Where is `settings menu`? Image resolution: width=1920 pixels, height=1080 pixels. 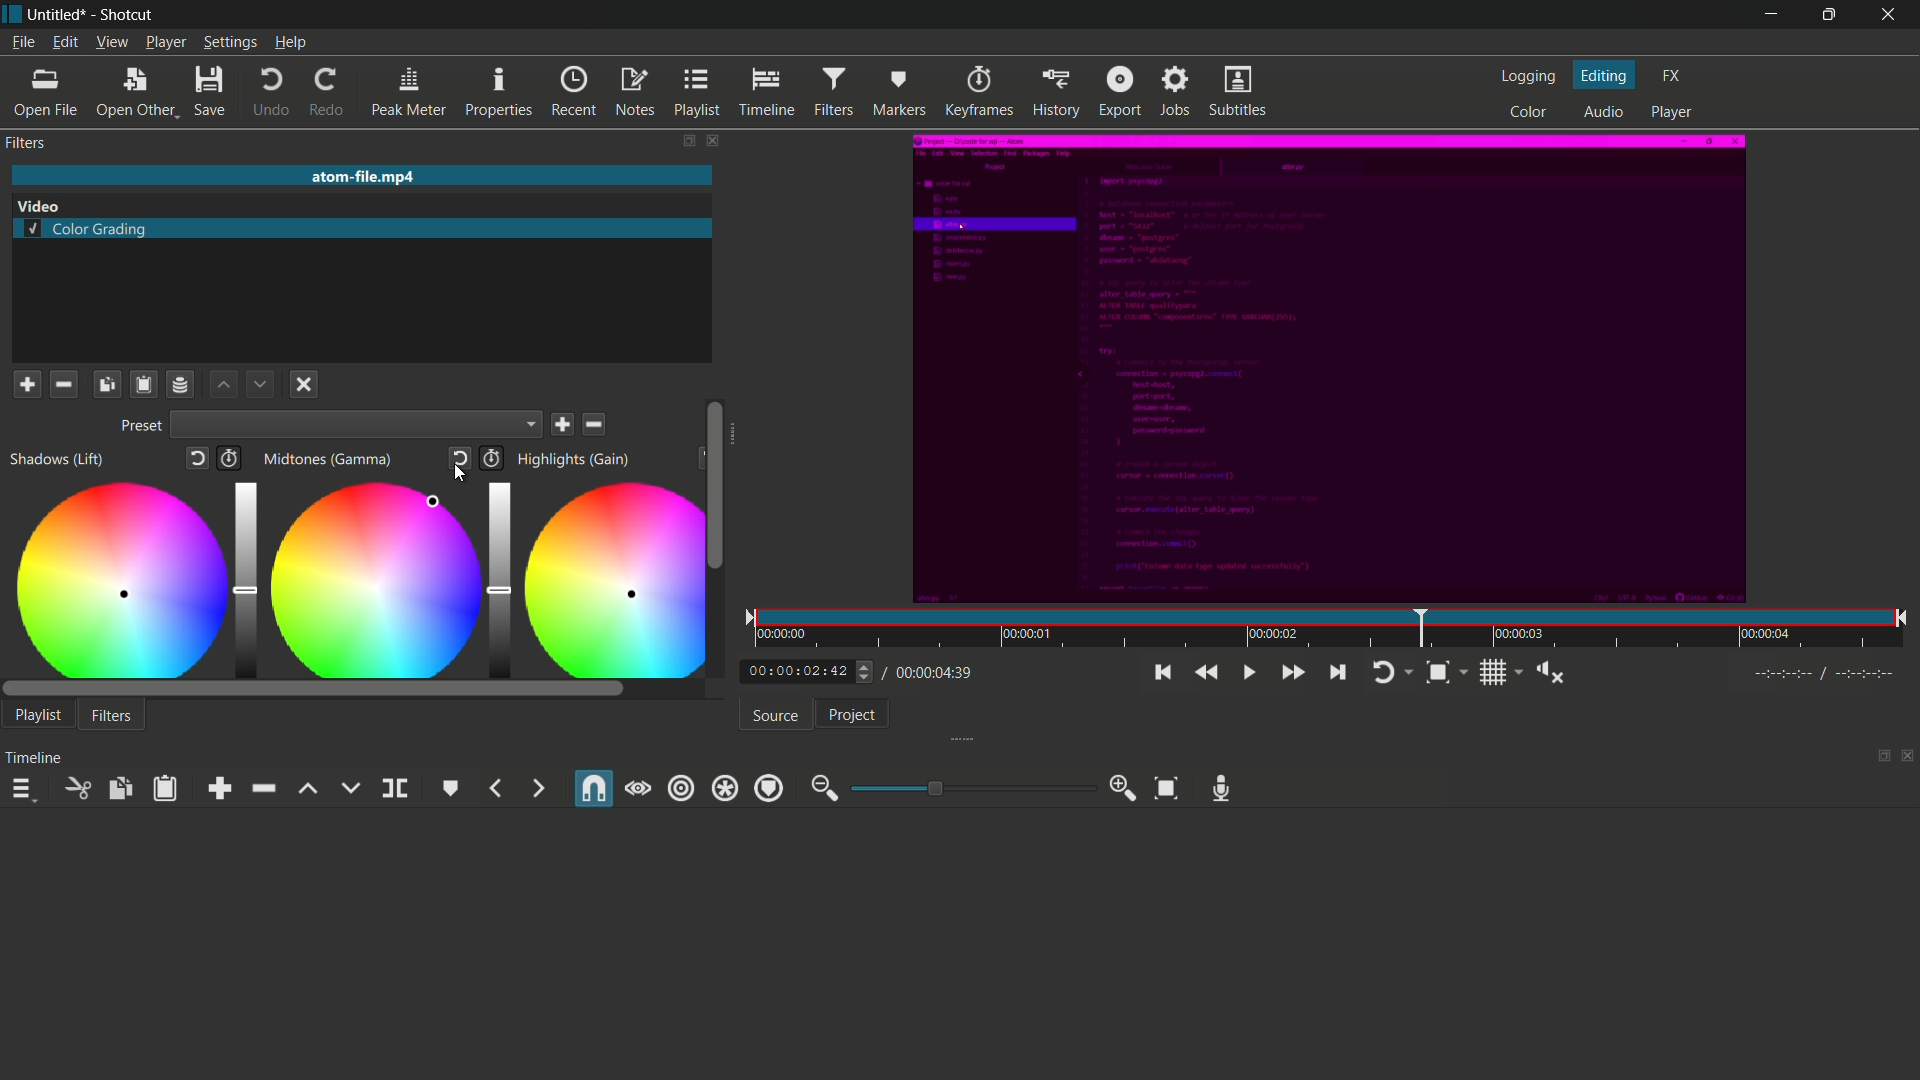 settings menu is located at coordinates (230, 43).